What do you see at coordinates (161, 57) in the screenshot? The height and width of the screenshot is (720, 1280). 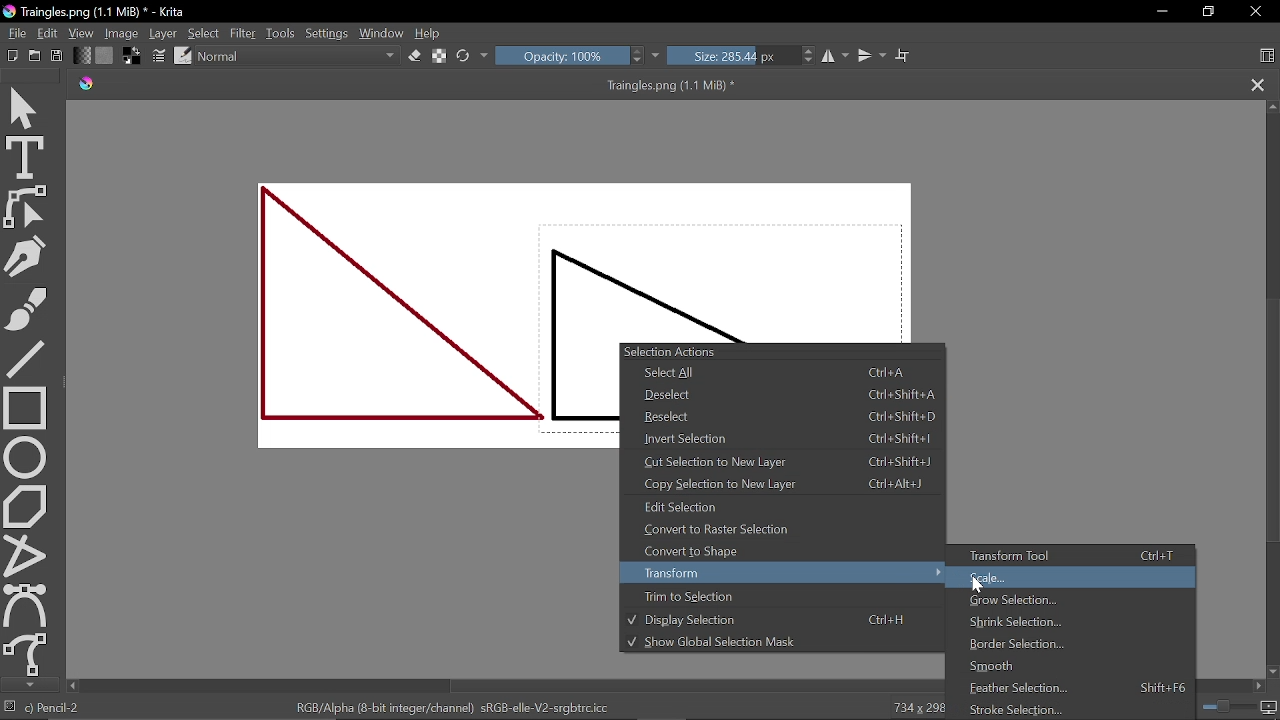 I see `Choose brush settings` at bounding box center [161, 57].